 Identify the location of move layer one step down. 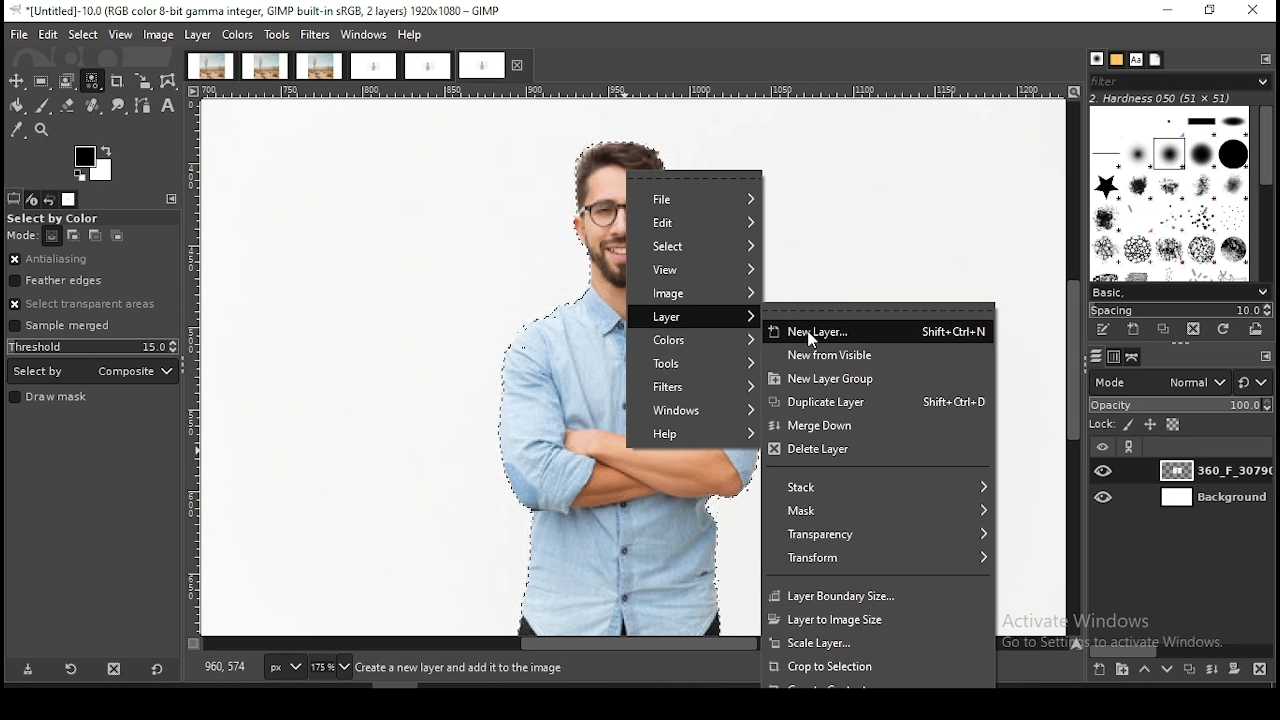
(1164, 669).